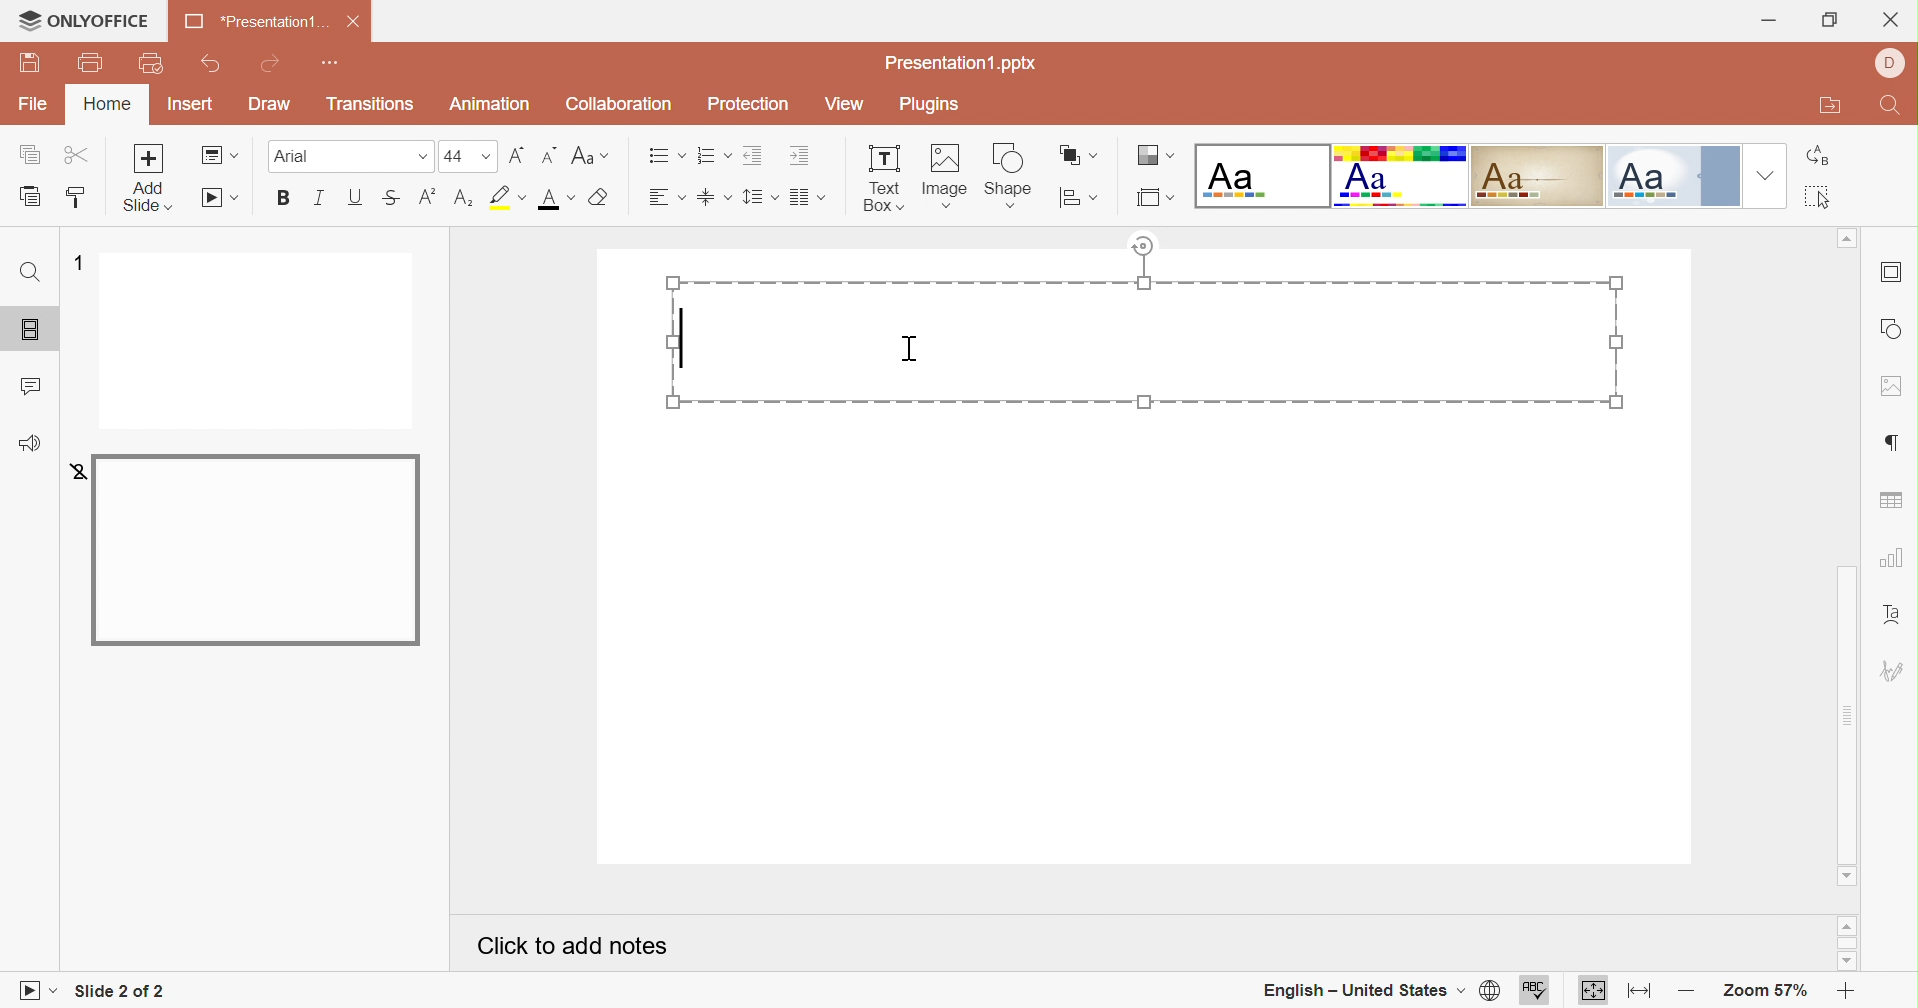 Image resolution: width=1918 pixels, height=1008 pixels. I want to click on Slide 2 of 2, so click(124, 990).